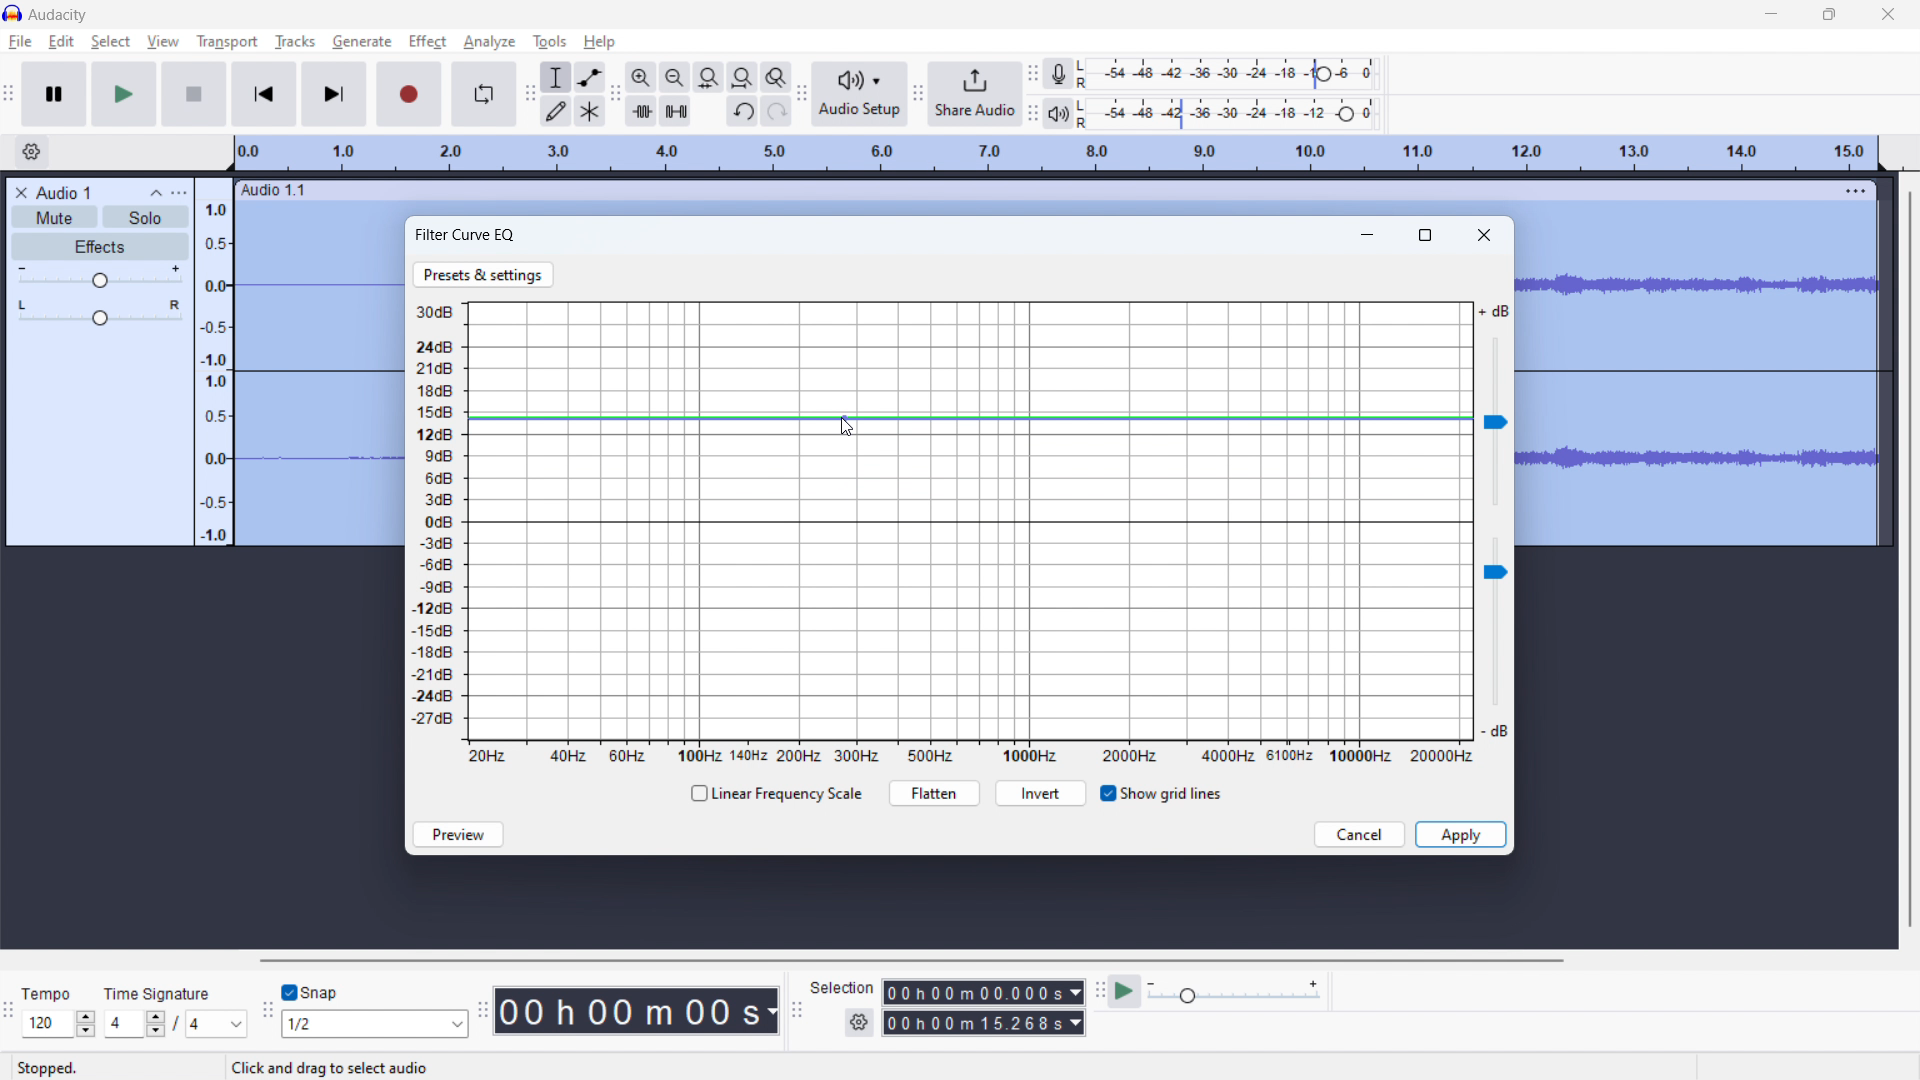  What do you see at coordinates (640, 1010) in the screenshot?
I see `00h 00 m 00 s (timestamp)` at bounding box center [640, 1010].